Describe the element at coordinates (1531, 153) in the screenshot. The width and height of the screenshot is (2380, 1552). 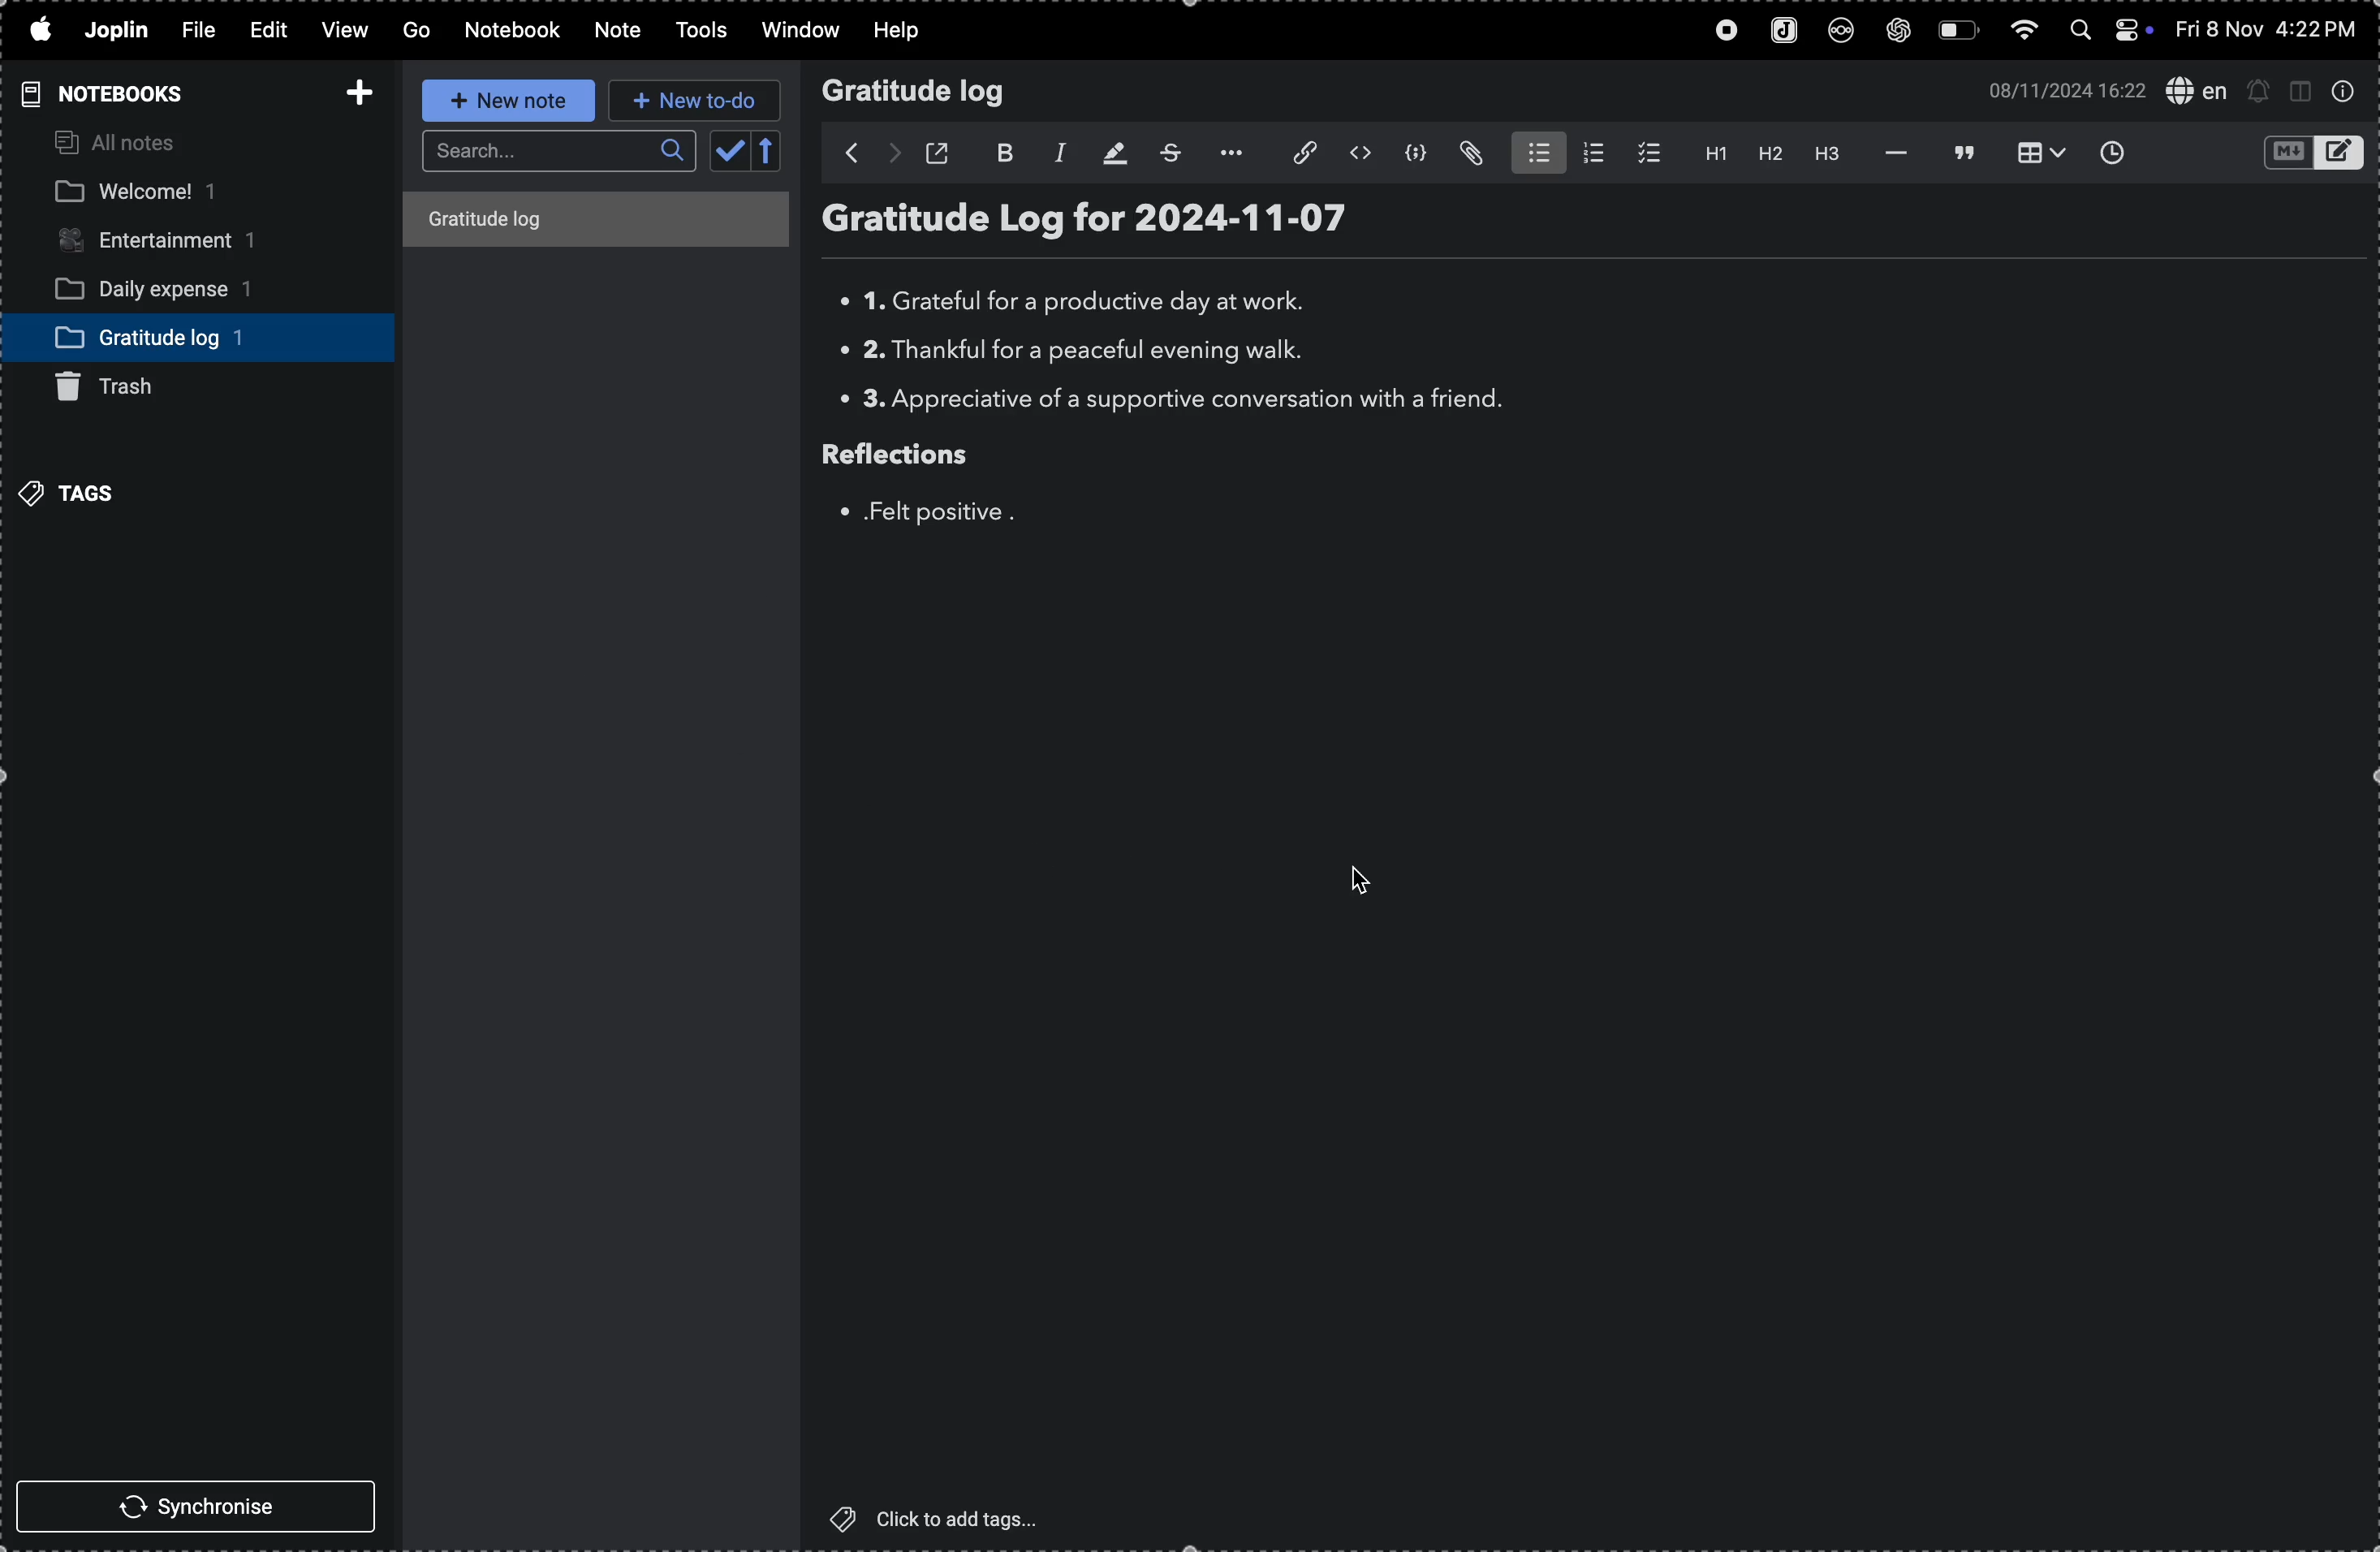
I see `bullet list` at that location.